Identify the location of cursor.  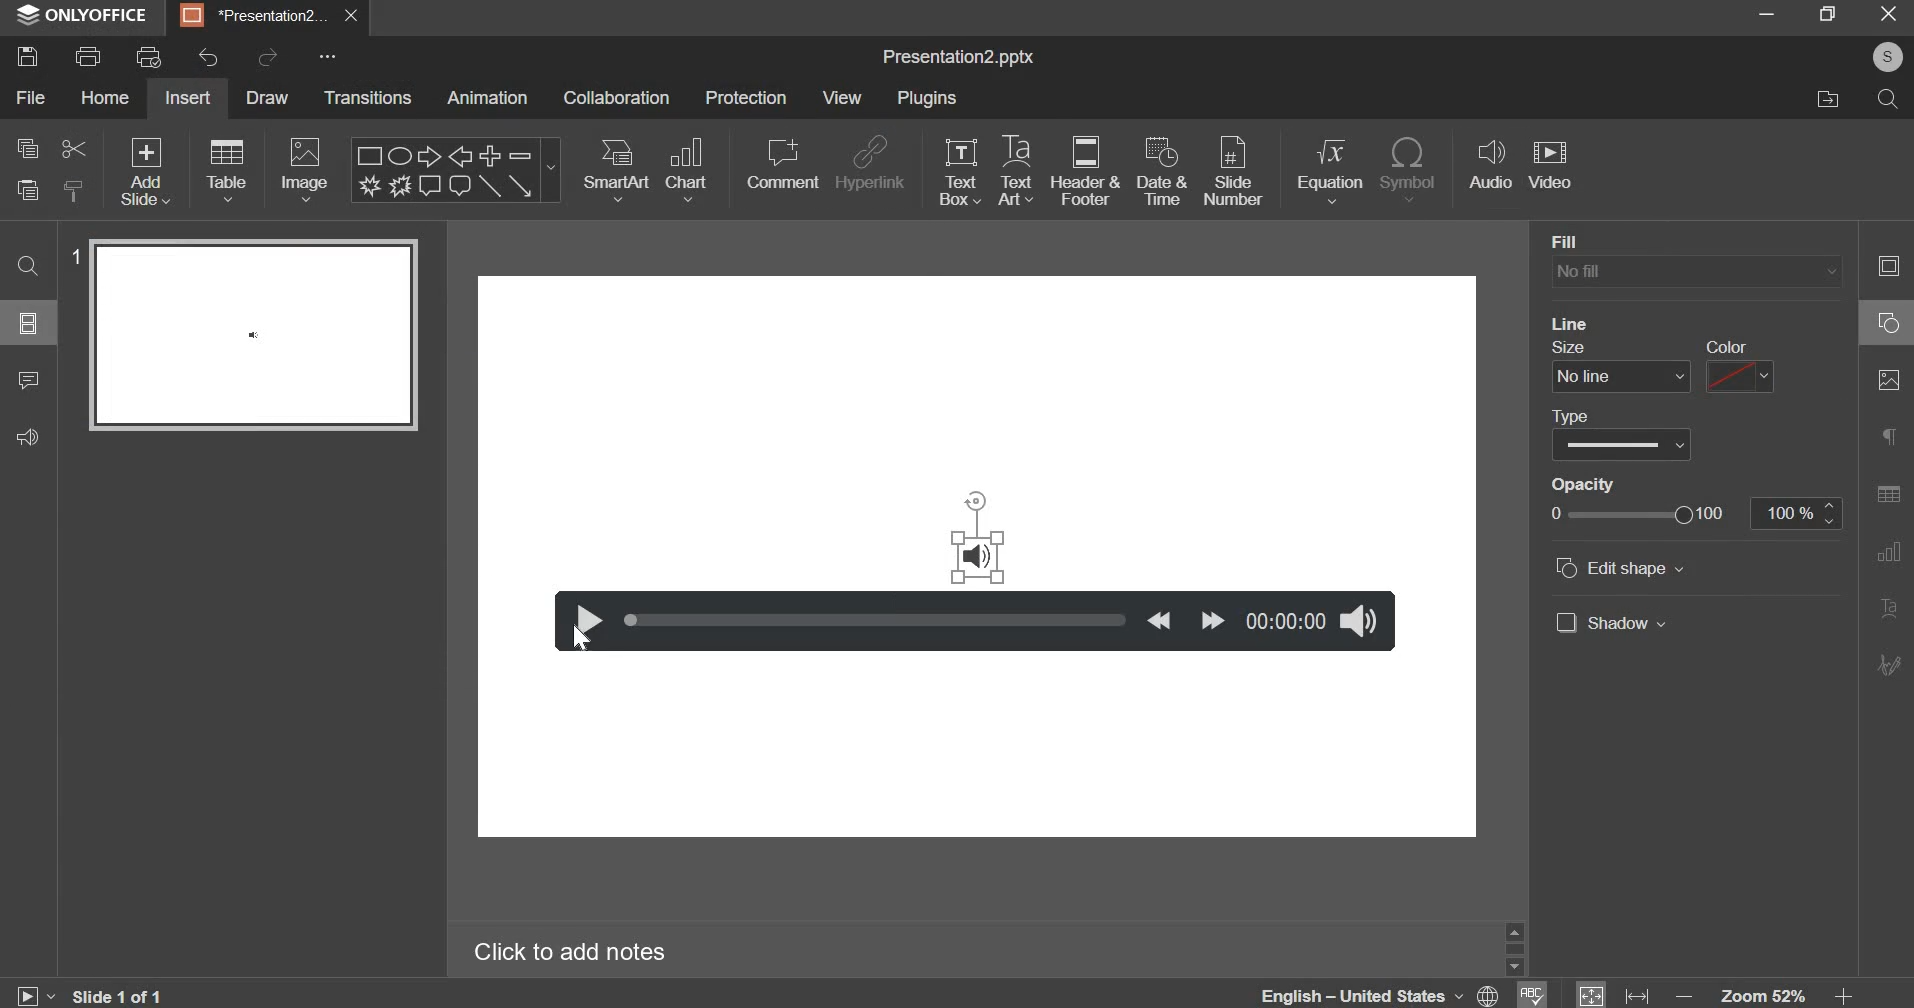
(580, 639).